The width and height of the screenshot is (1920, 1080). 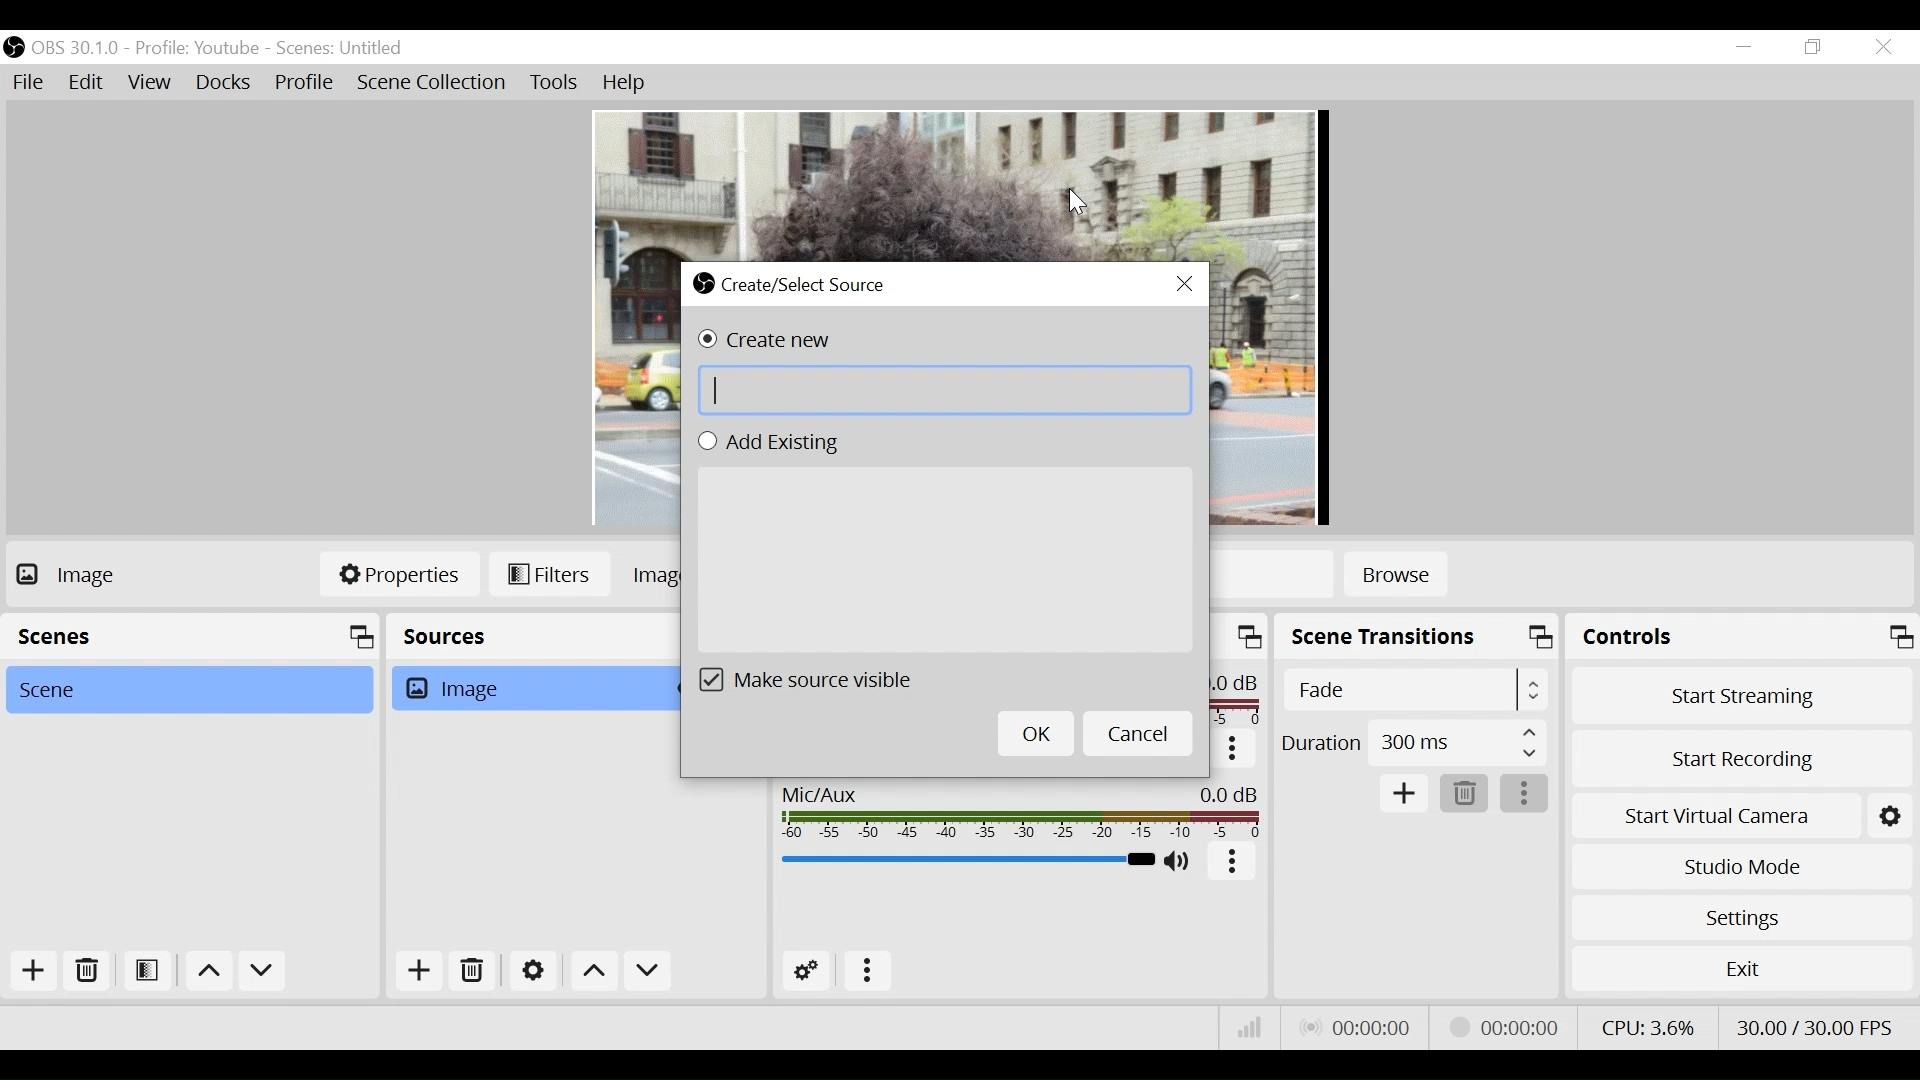 What do you see at coordinates (1883, 47) in the screenshot?
I see `Close` at bounding box center [1883, 47].